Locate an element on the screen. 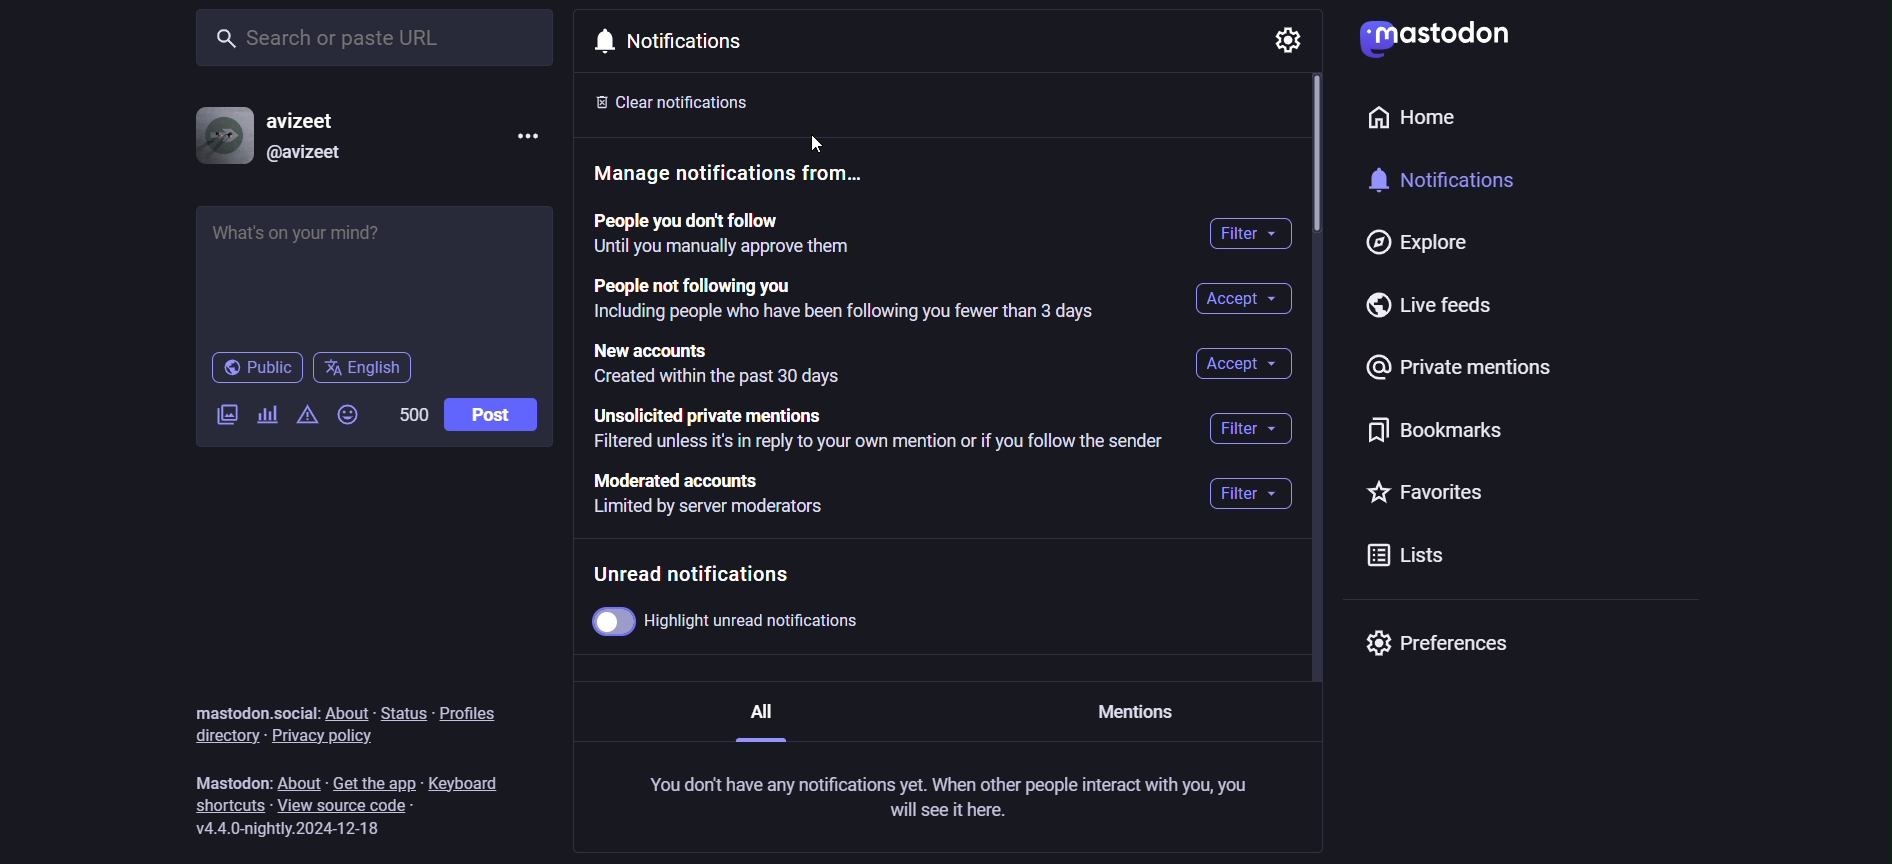 The image size is (1892, 864). text is located at coordinates (231, 784).